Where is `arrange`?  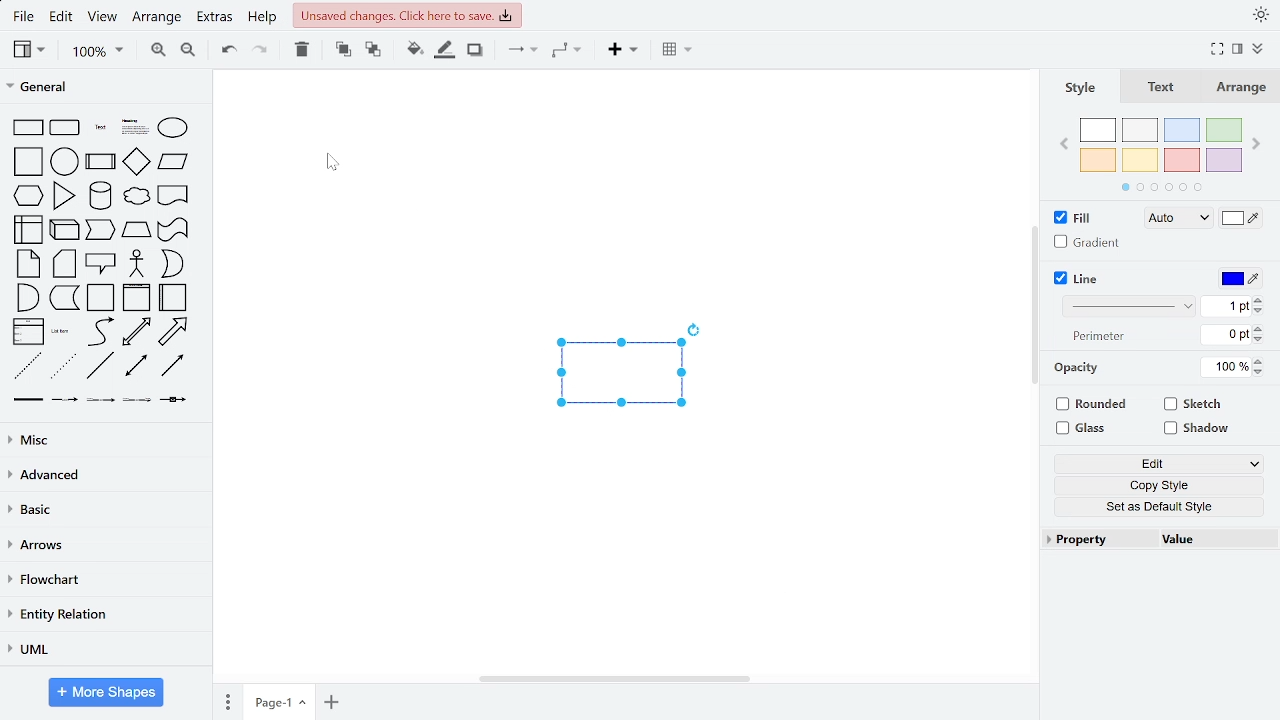 arrange is located at coordinates (156, 20).